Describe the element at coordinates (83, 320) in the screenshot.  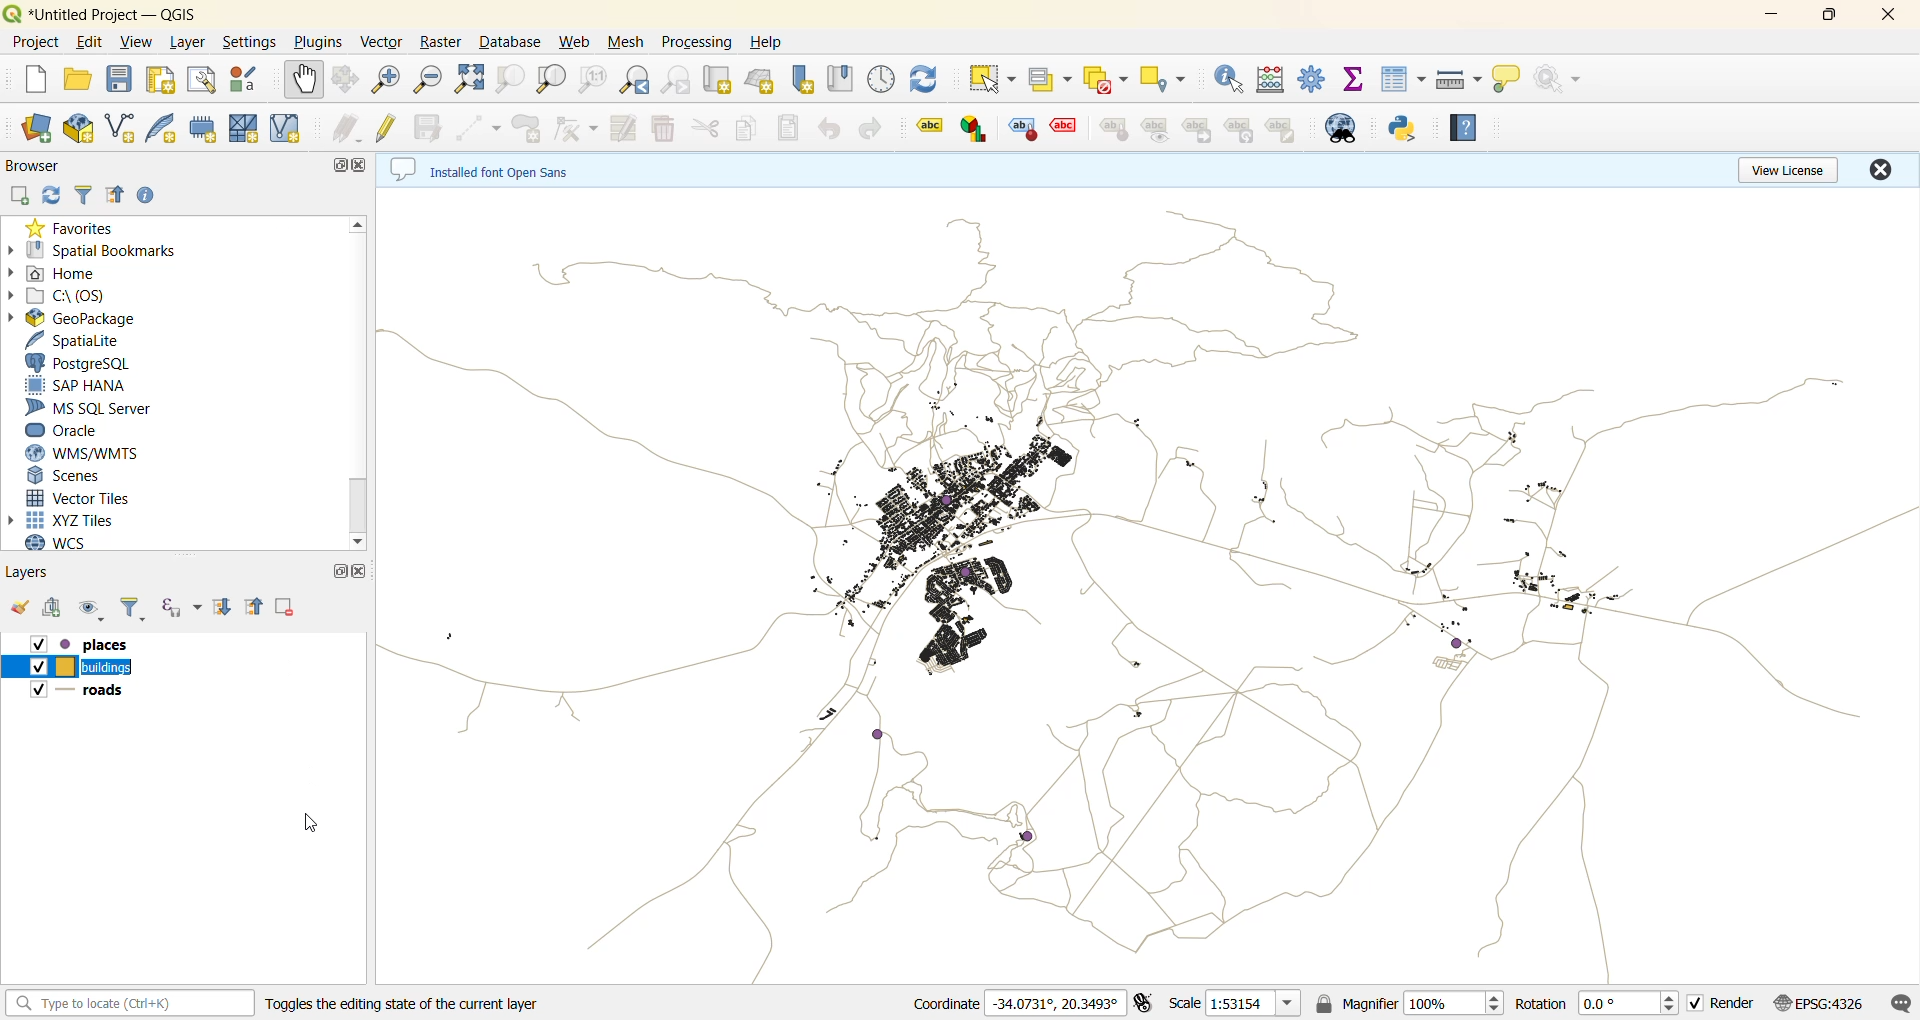
I see `geopackage` at that location.